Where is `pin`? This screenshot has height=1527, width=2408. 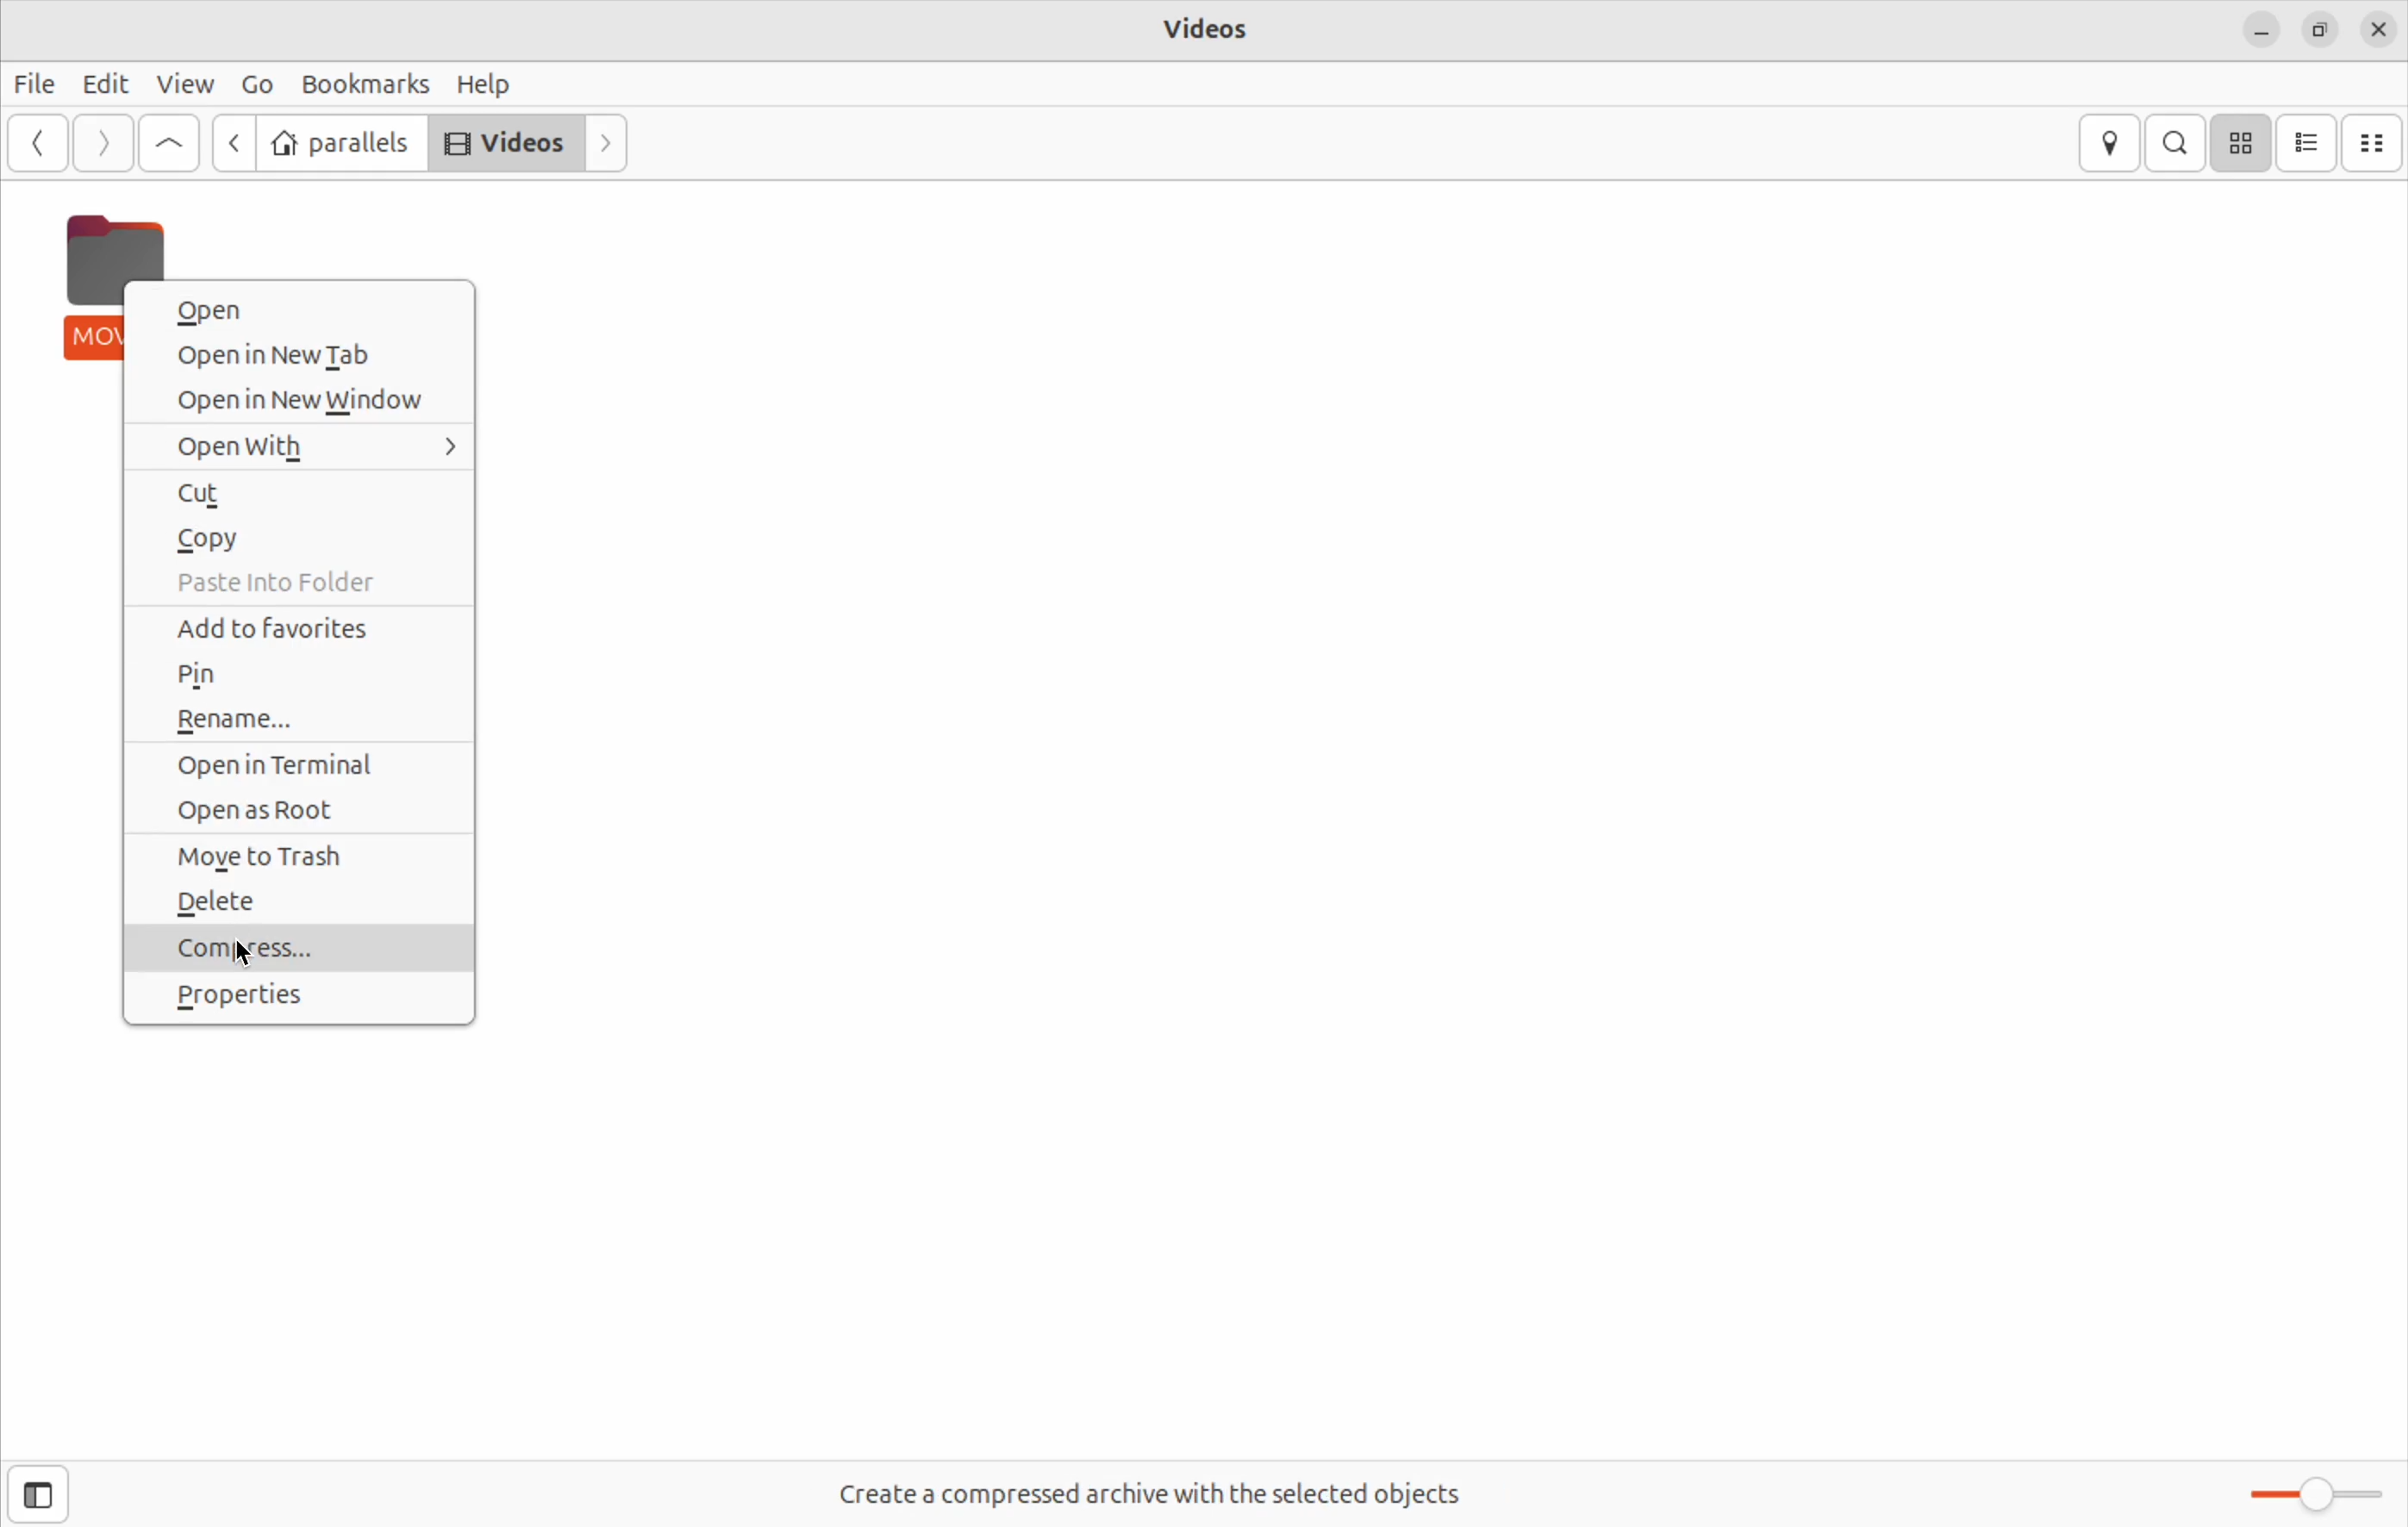 pin is located at coordinates (292, 675).